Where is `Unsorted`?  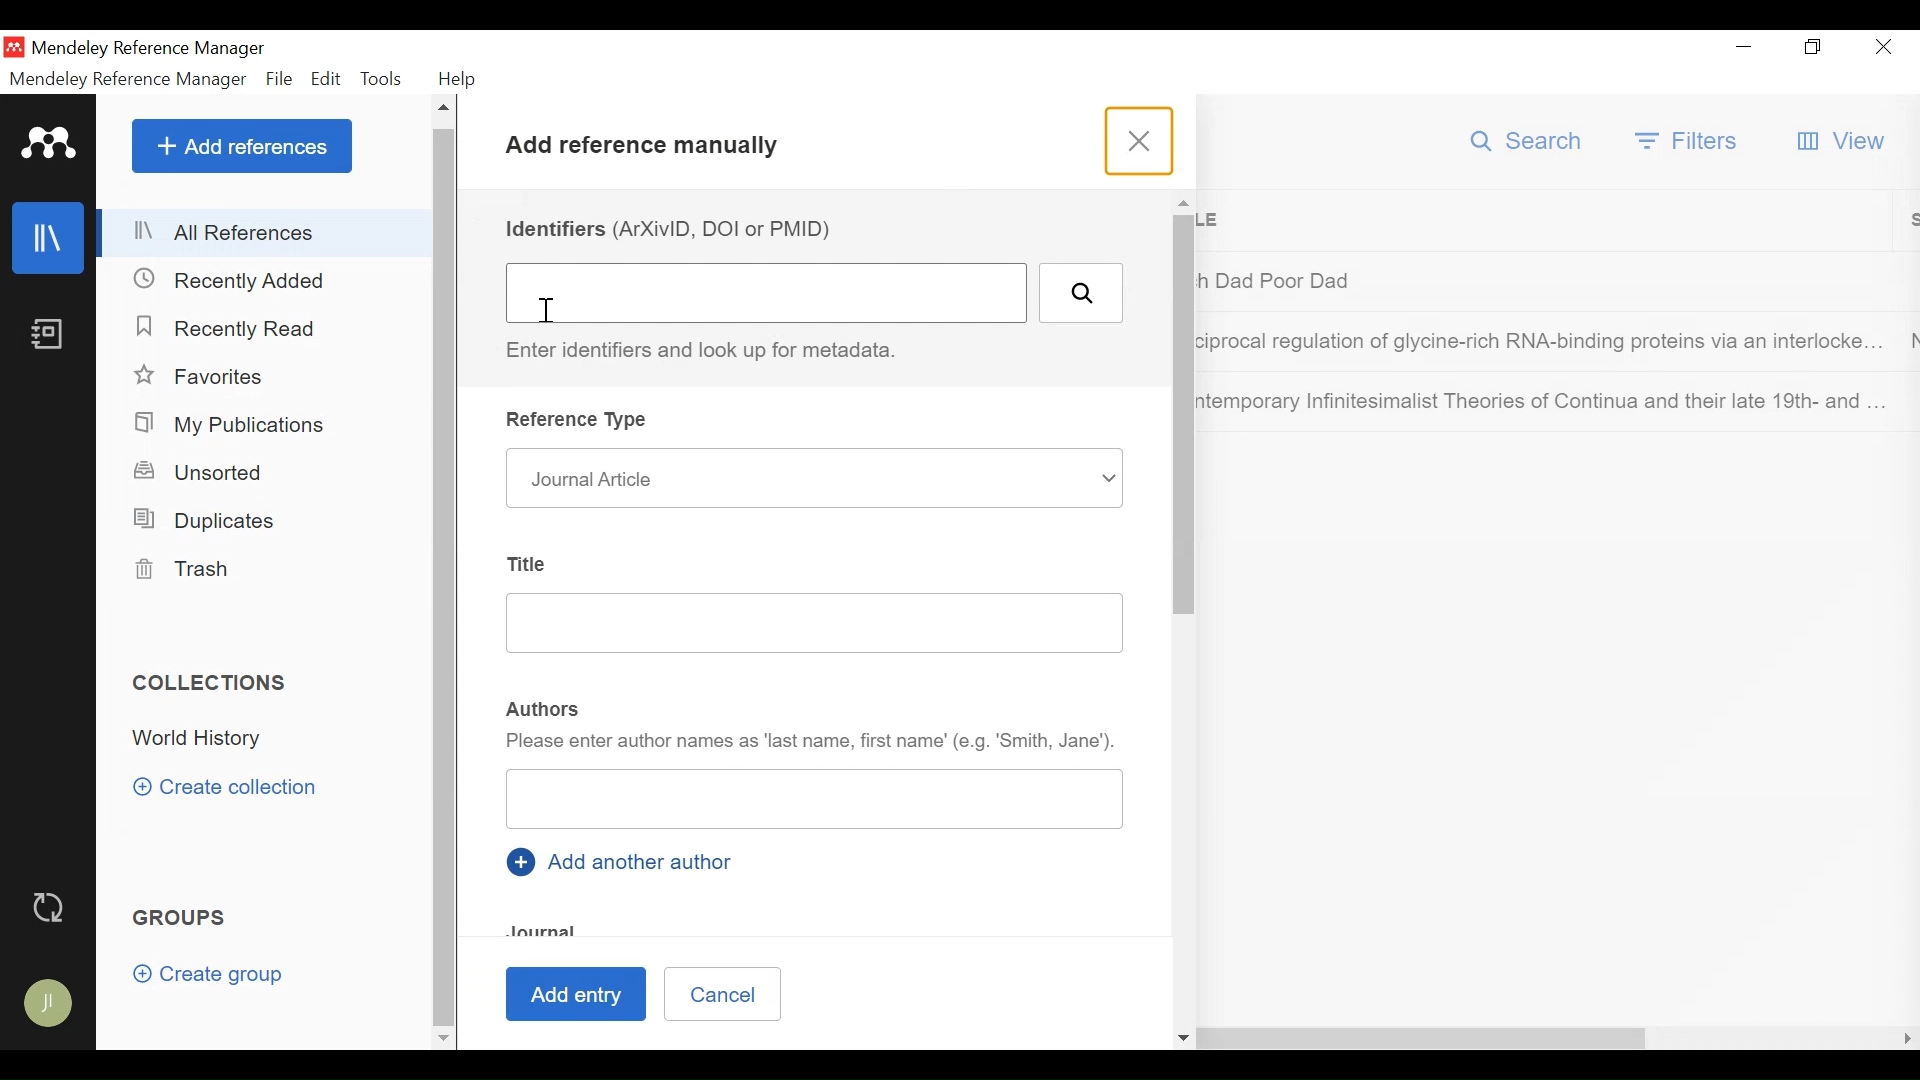 Unsorted is located at coordinates (201, 471).